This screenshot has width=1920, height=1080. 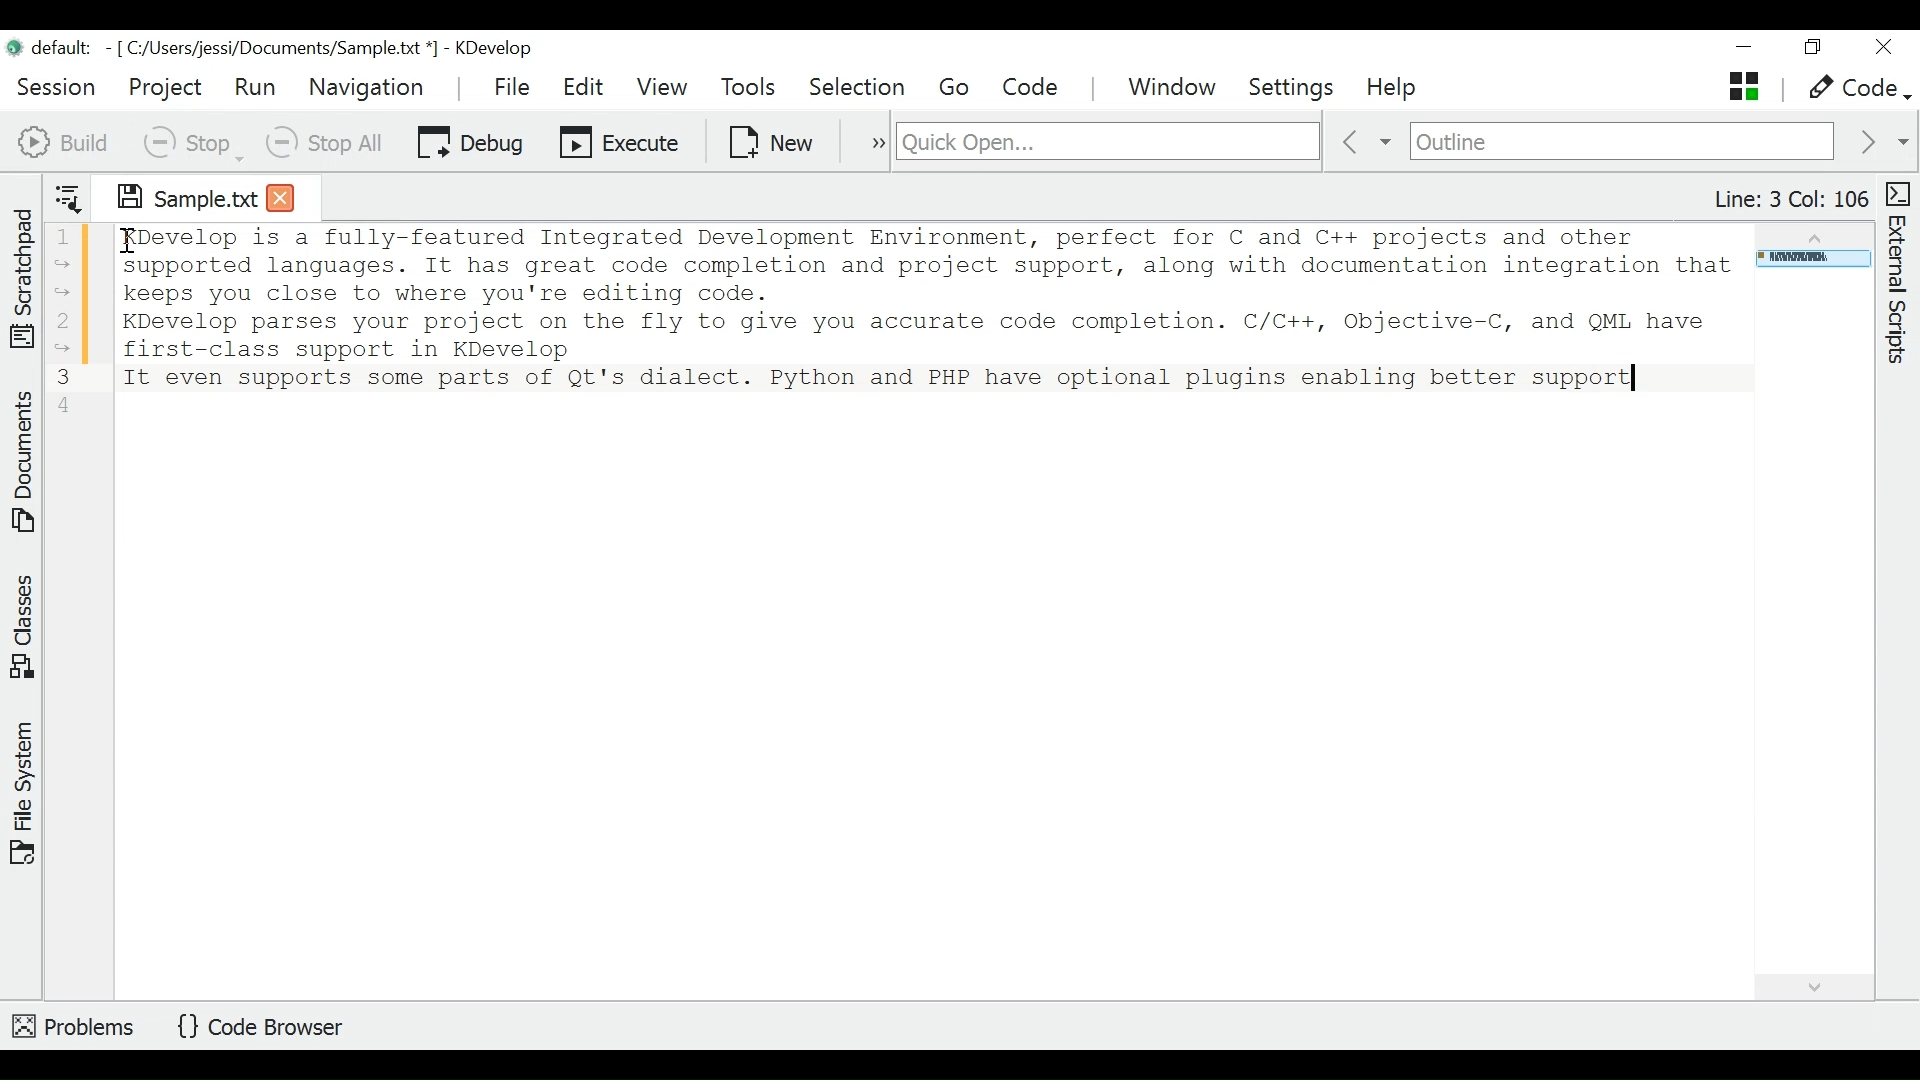 I want to click on Run, so click(x=255, y=86).